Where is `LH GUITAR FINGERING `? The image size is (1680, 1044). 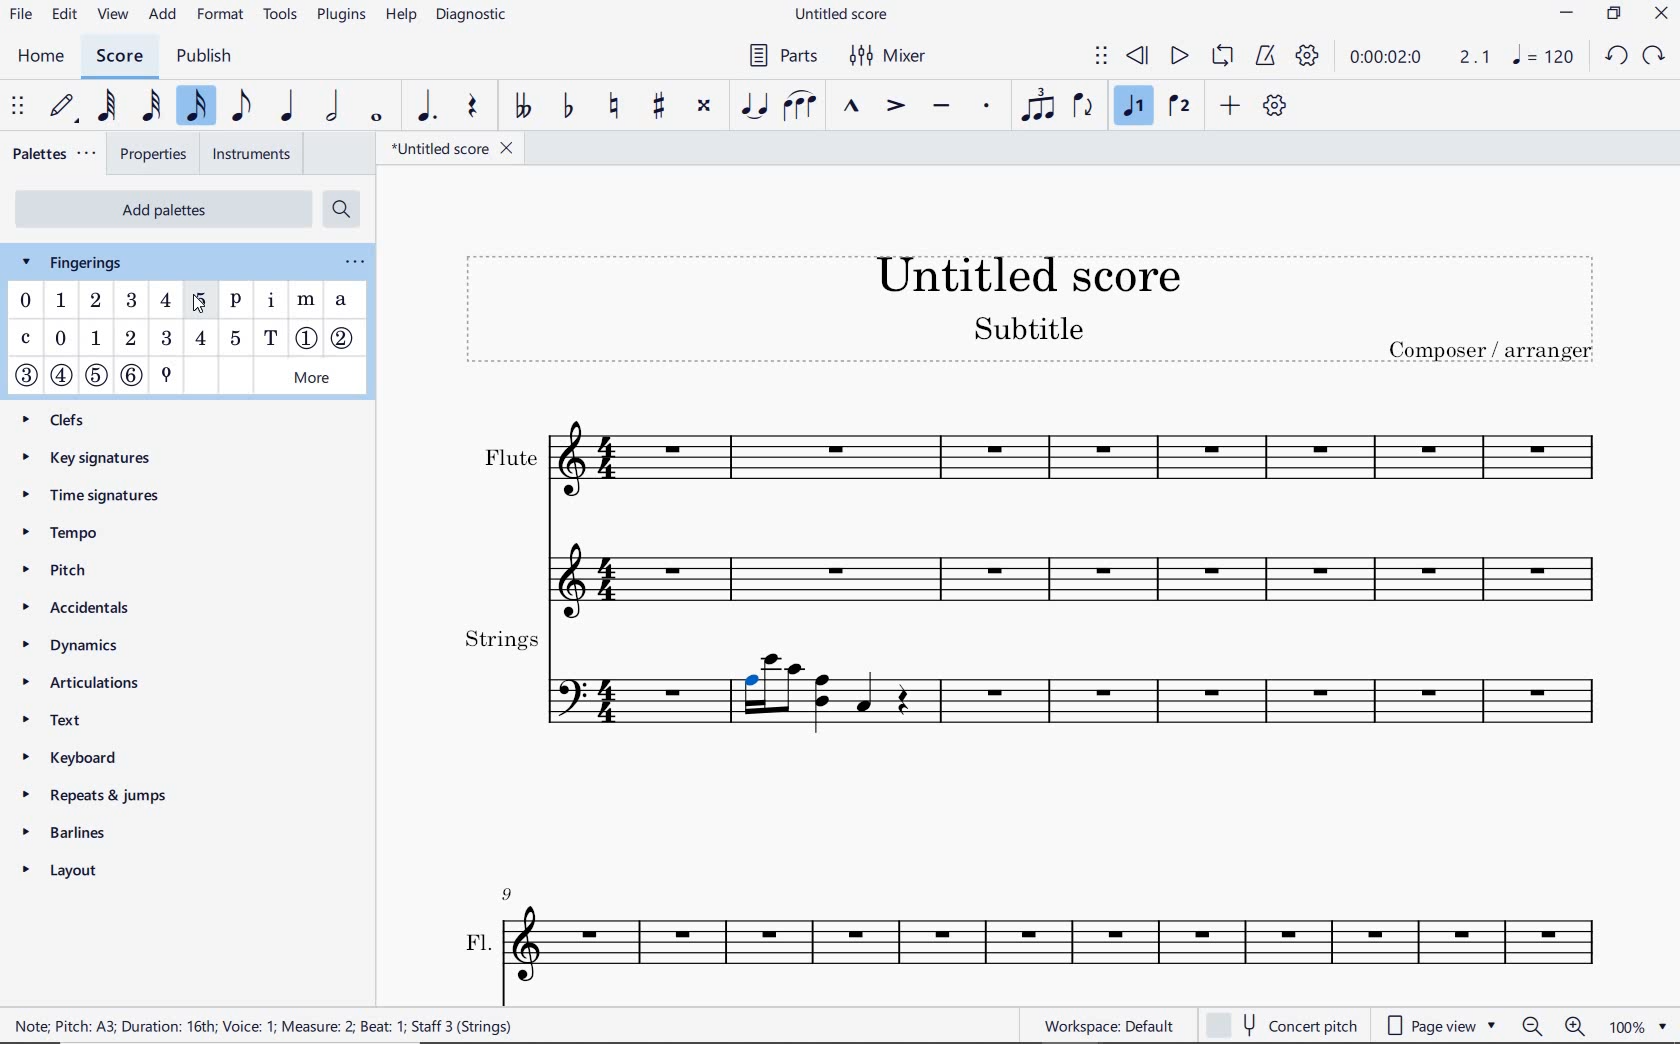 LH GUITAR FINGERING  is located at coordinates (130, 338).